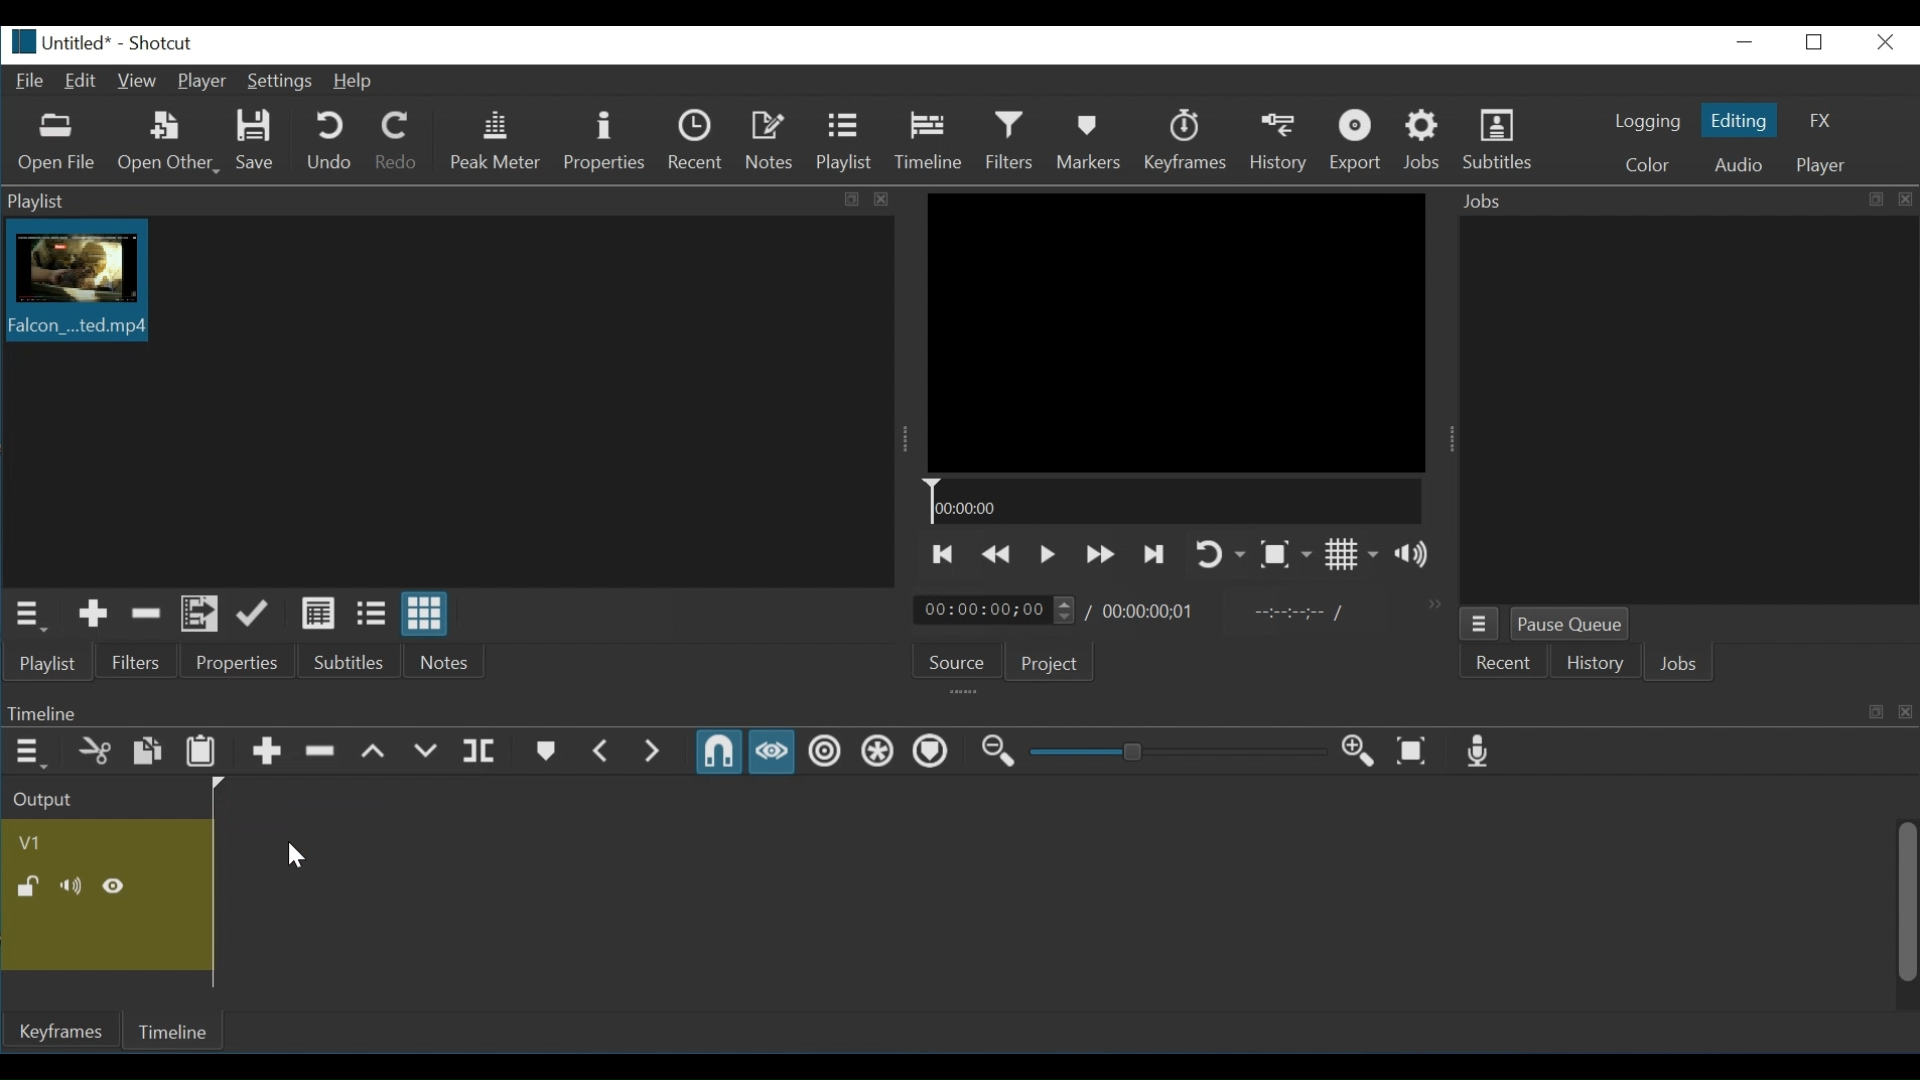 The image size is (1920, 1080). Describe the element at coordinates (1503, 137) in the screenshot. I see `Subtitles` at that location.